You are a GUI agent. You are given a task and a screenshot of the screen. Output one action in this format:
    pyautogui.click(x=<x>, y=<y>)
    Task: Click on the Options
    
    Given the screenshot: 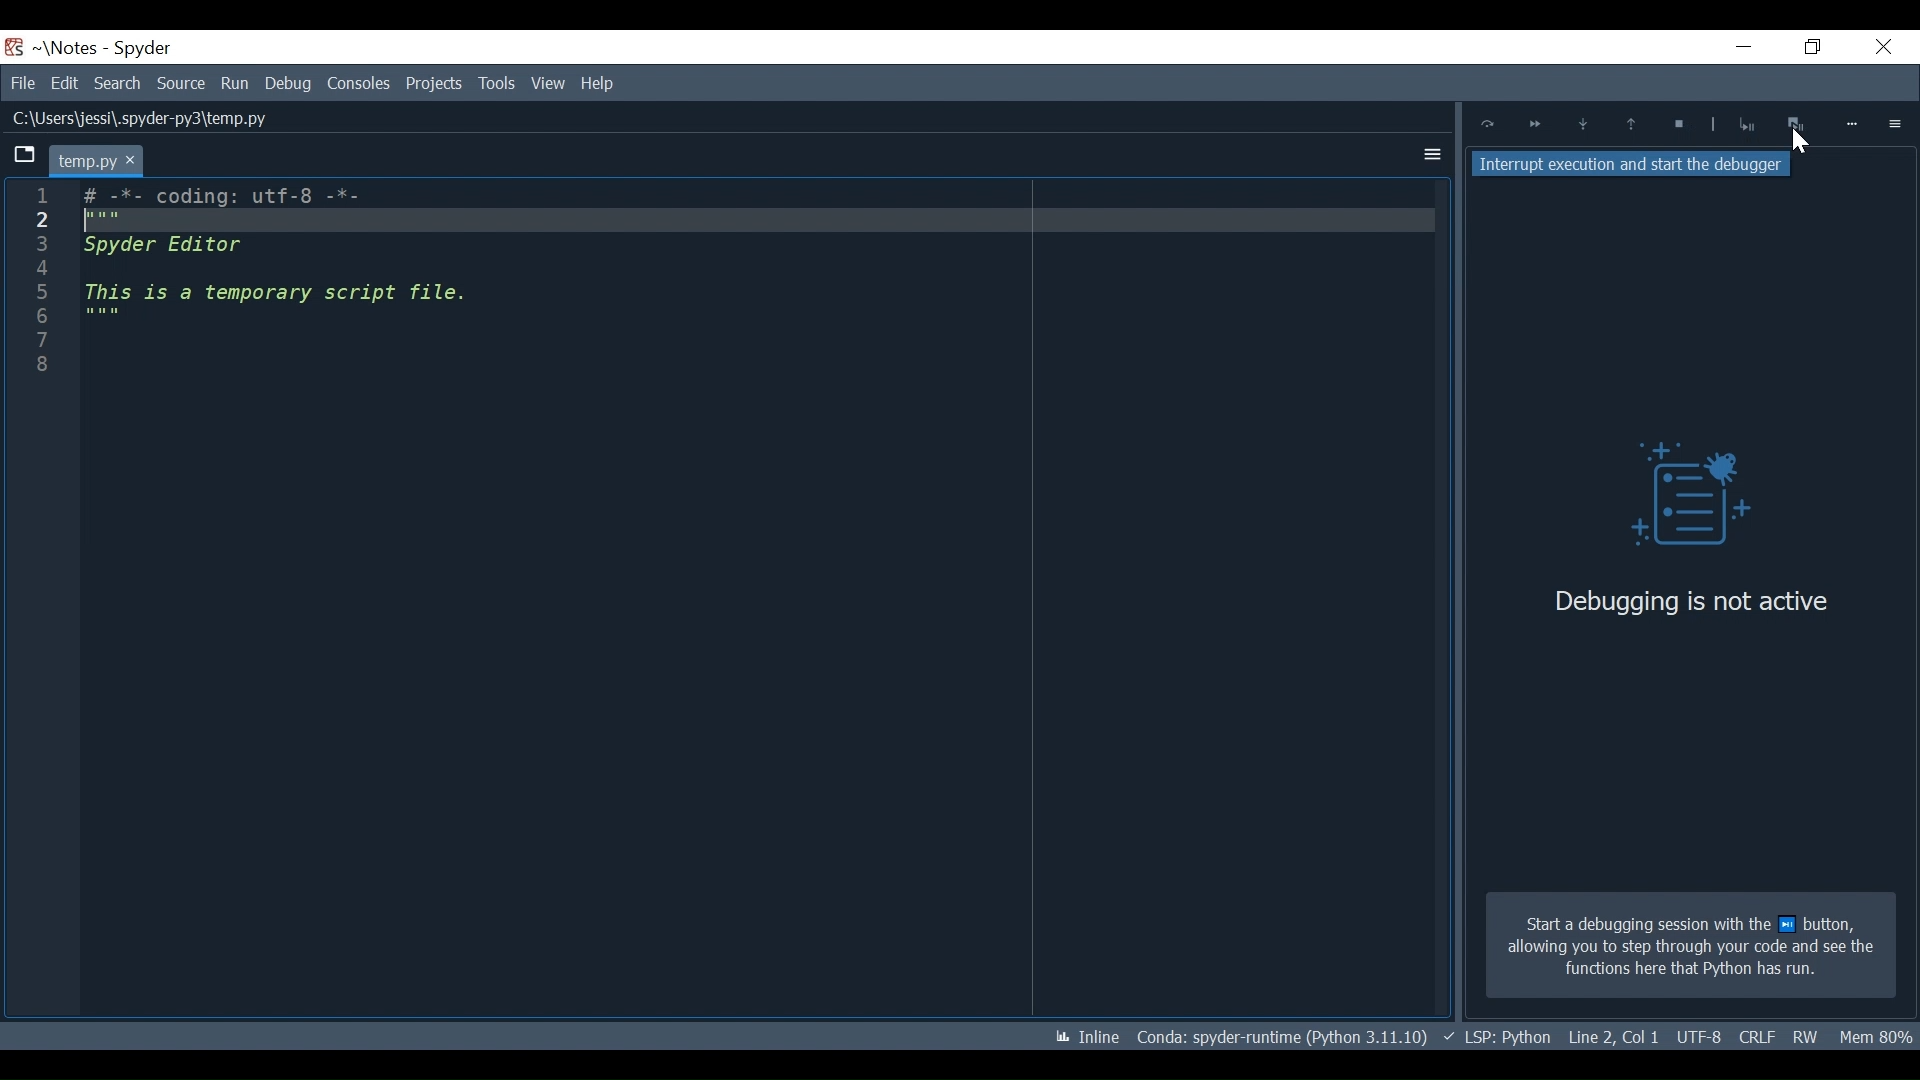 What is the action you would take?
    pyautogui.click(x=1896, y=123)
    